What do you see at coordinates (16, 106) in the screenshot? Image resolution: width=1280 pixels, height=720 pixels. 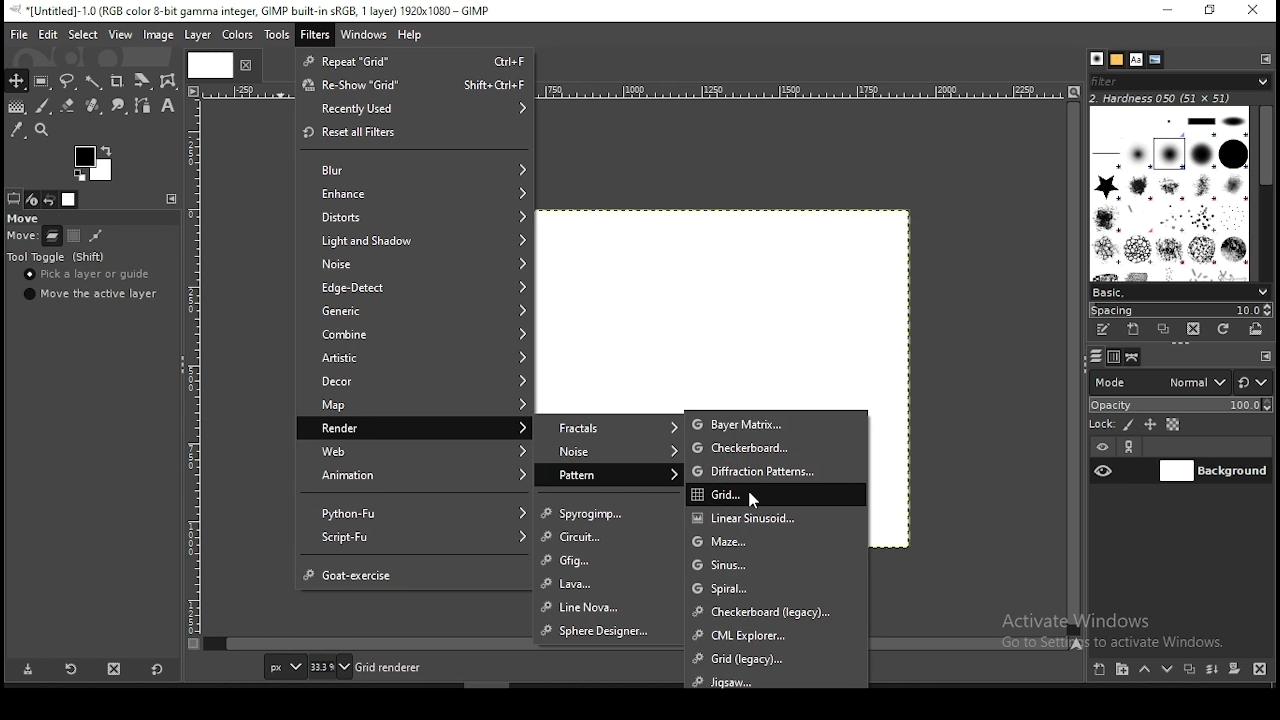 I see `gradient tool` at bounding box center [16, 106].